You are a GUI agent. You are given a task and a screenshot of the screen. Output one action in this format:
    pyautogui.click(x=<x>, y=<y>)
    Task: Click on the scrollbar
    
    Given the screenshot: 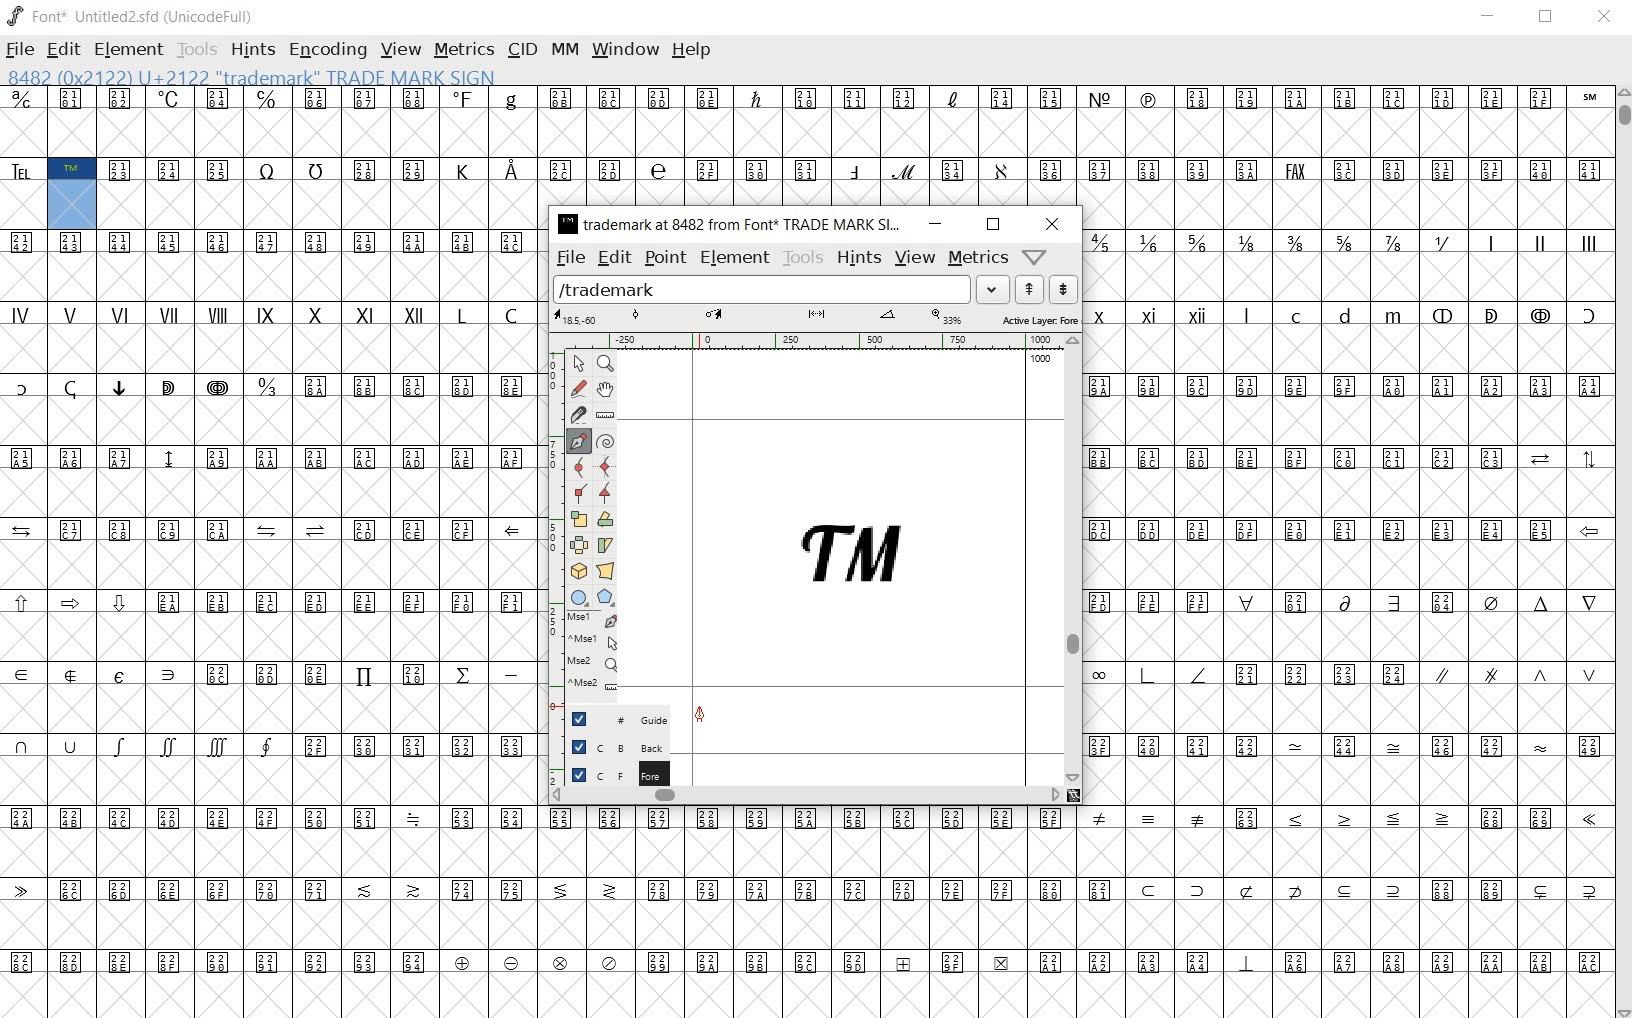 What is the action you would take?
    pyautogui.click(x=1075, y=558)
    